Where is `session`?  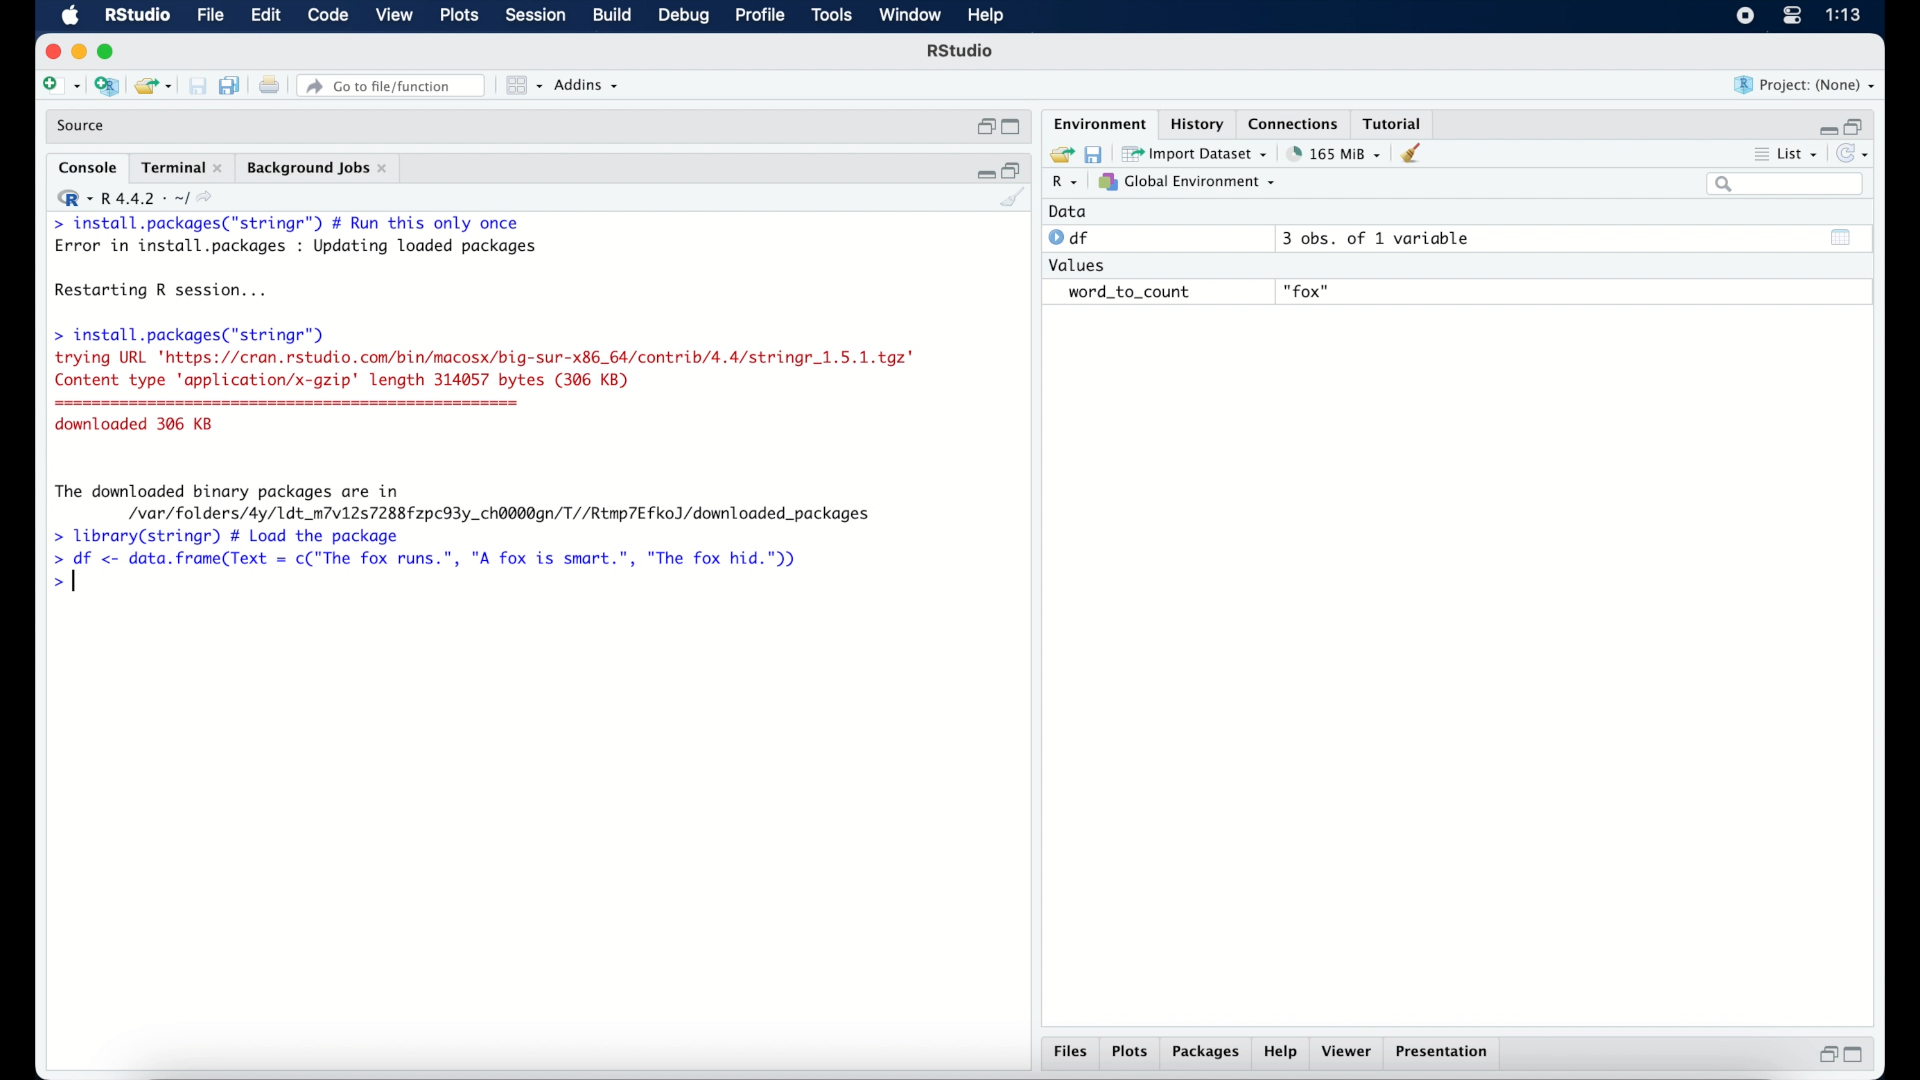 session is located at coordinates (534, 16).